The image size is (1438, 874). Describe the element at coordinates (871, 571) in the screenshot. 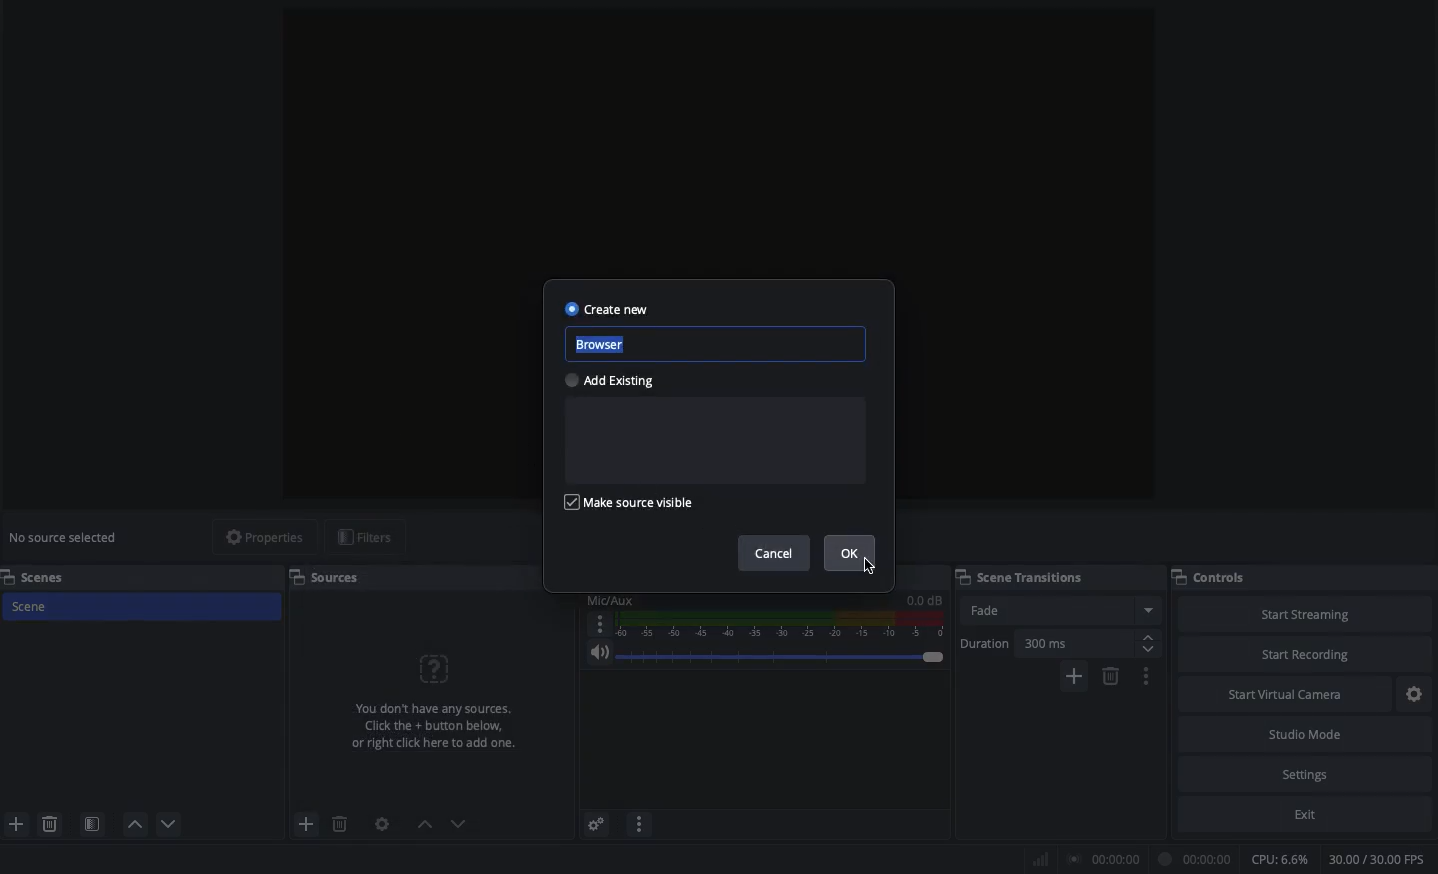

I see `cursor` at that location.